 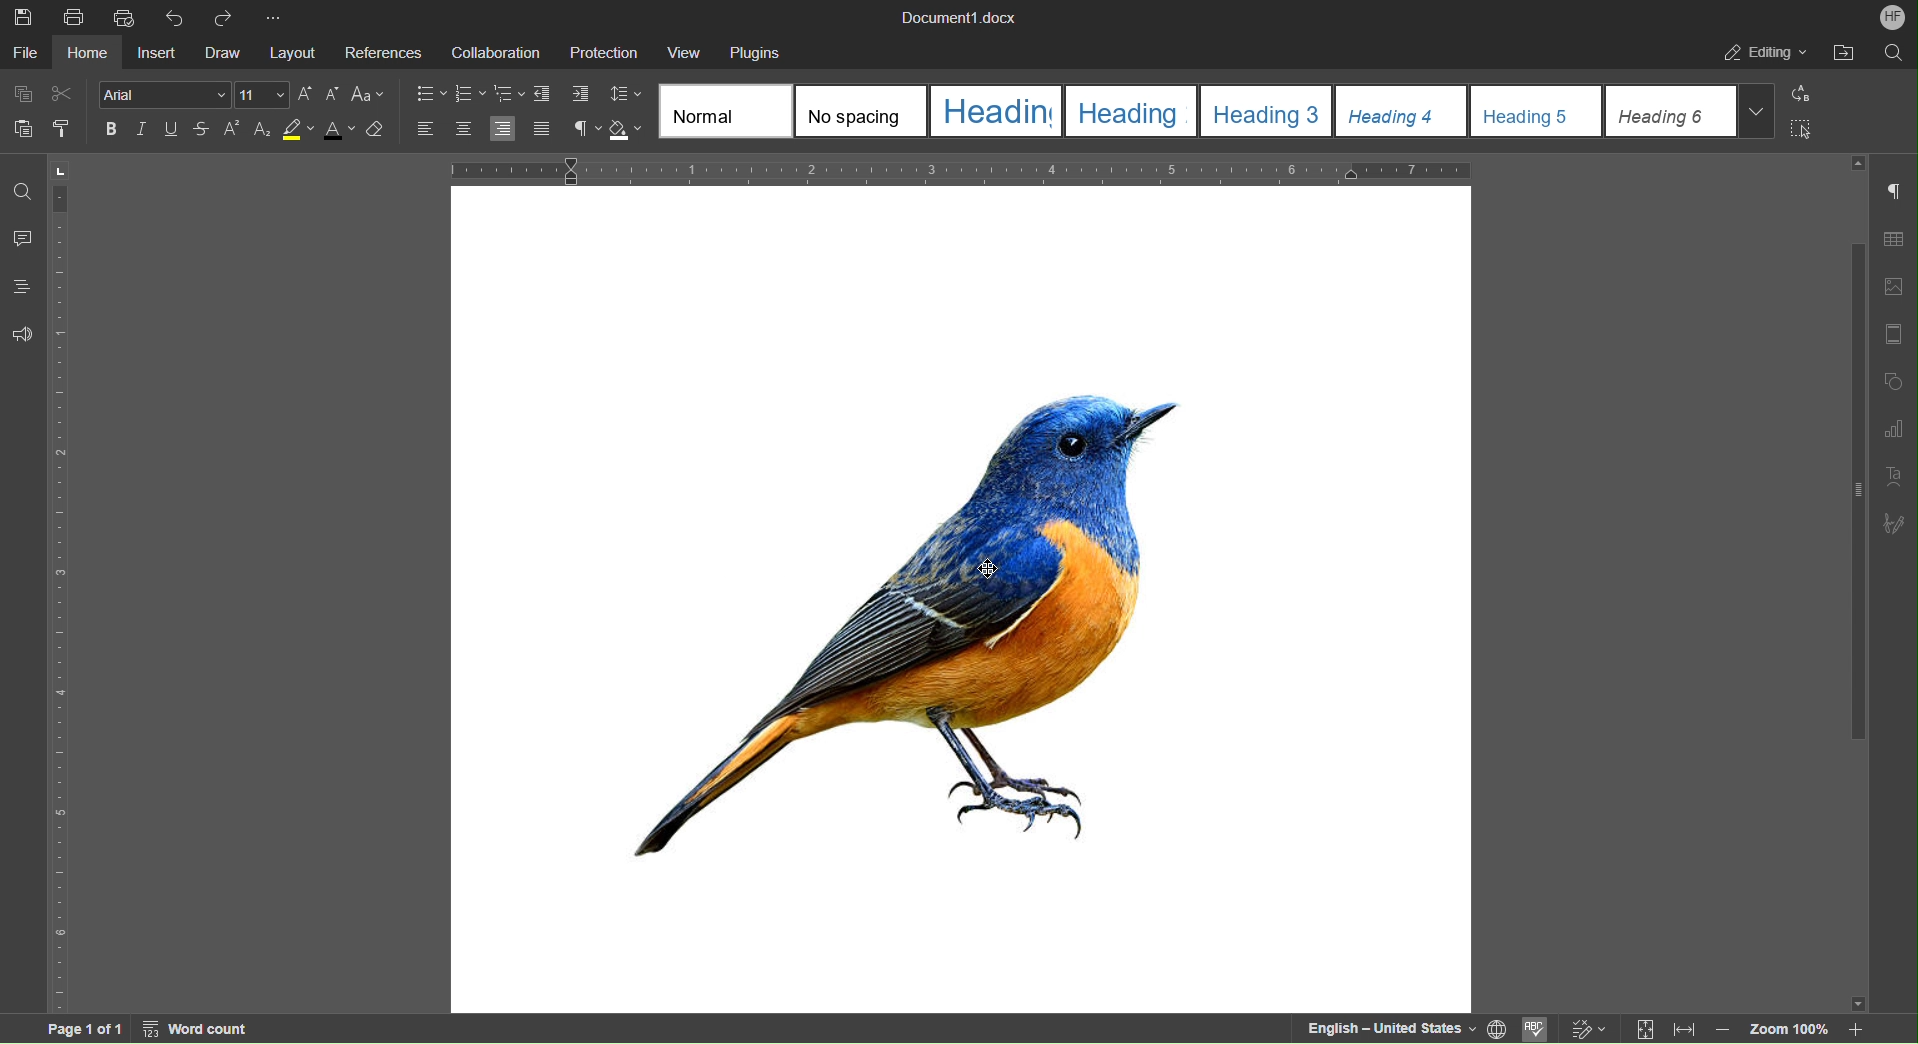 What do you see at coordinates (62, 581) in the screenshot?
I see `Vertical Ruler` at bounding box center [62, 581].